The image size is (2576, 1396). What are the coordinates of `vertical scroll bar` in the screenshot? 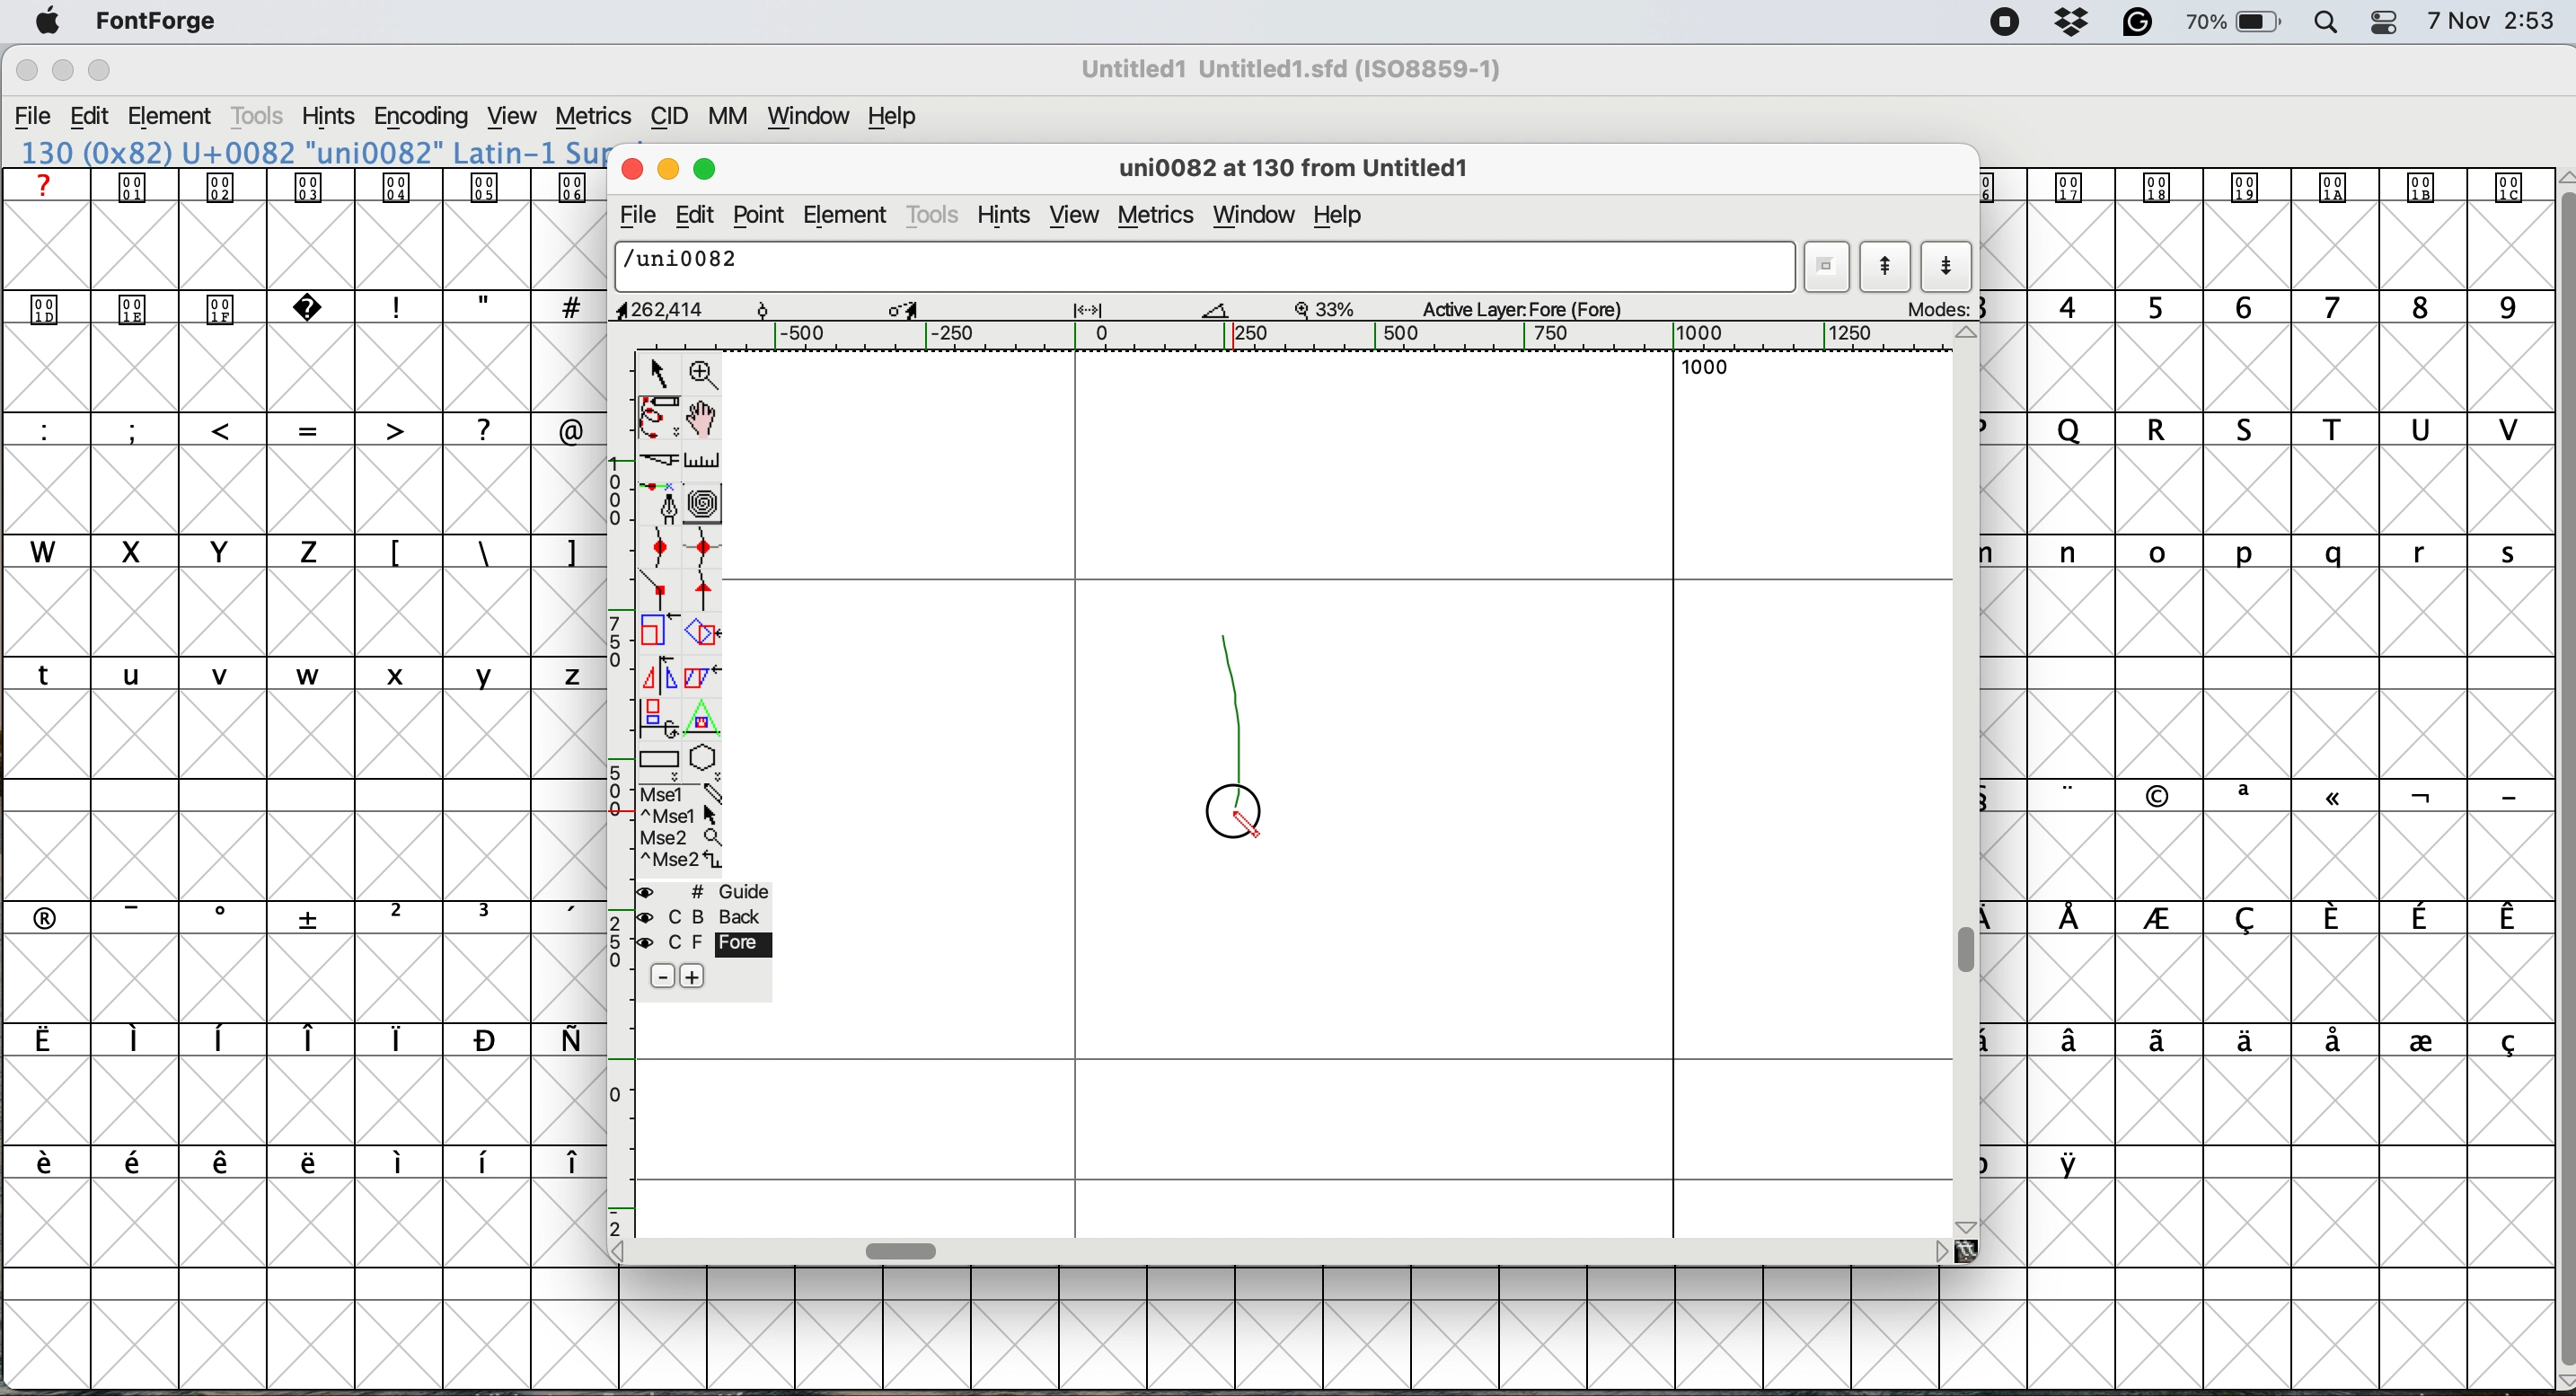 It's located at (1972, 949).